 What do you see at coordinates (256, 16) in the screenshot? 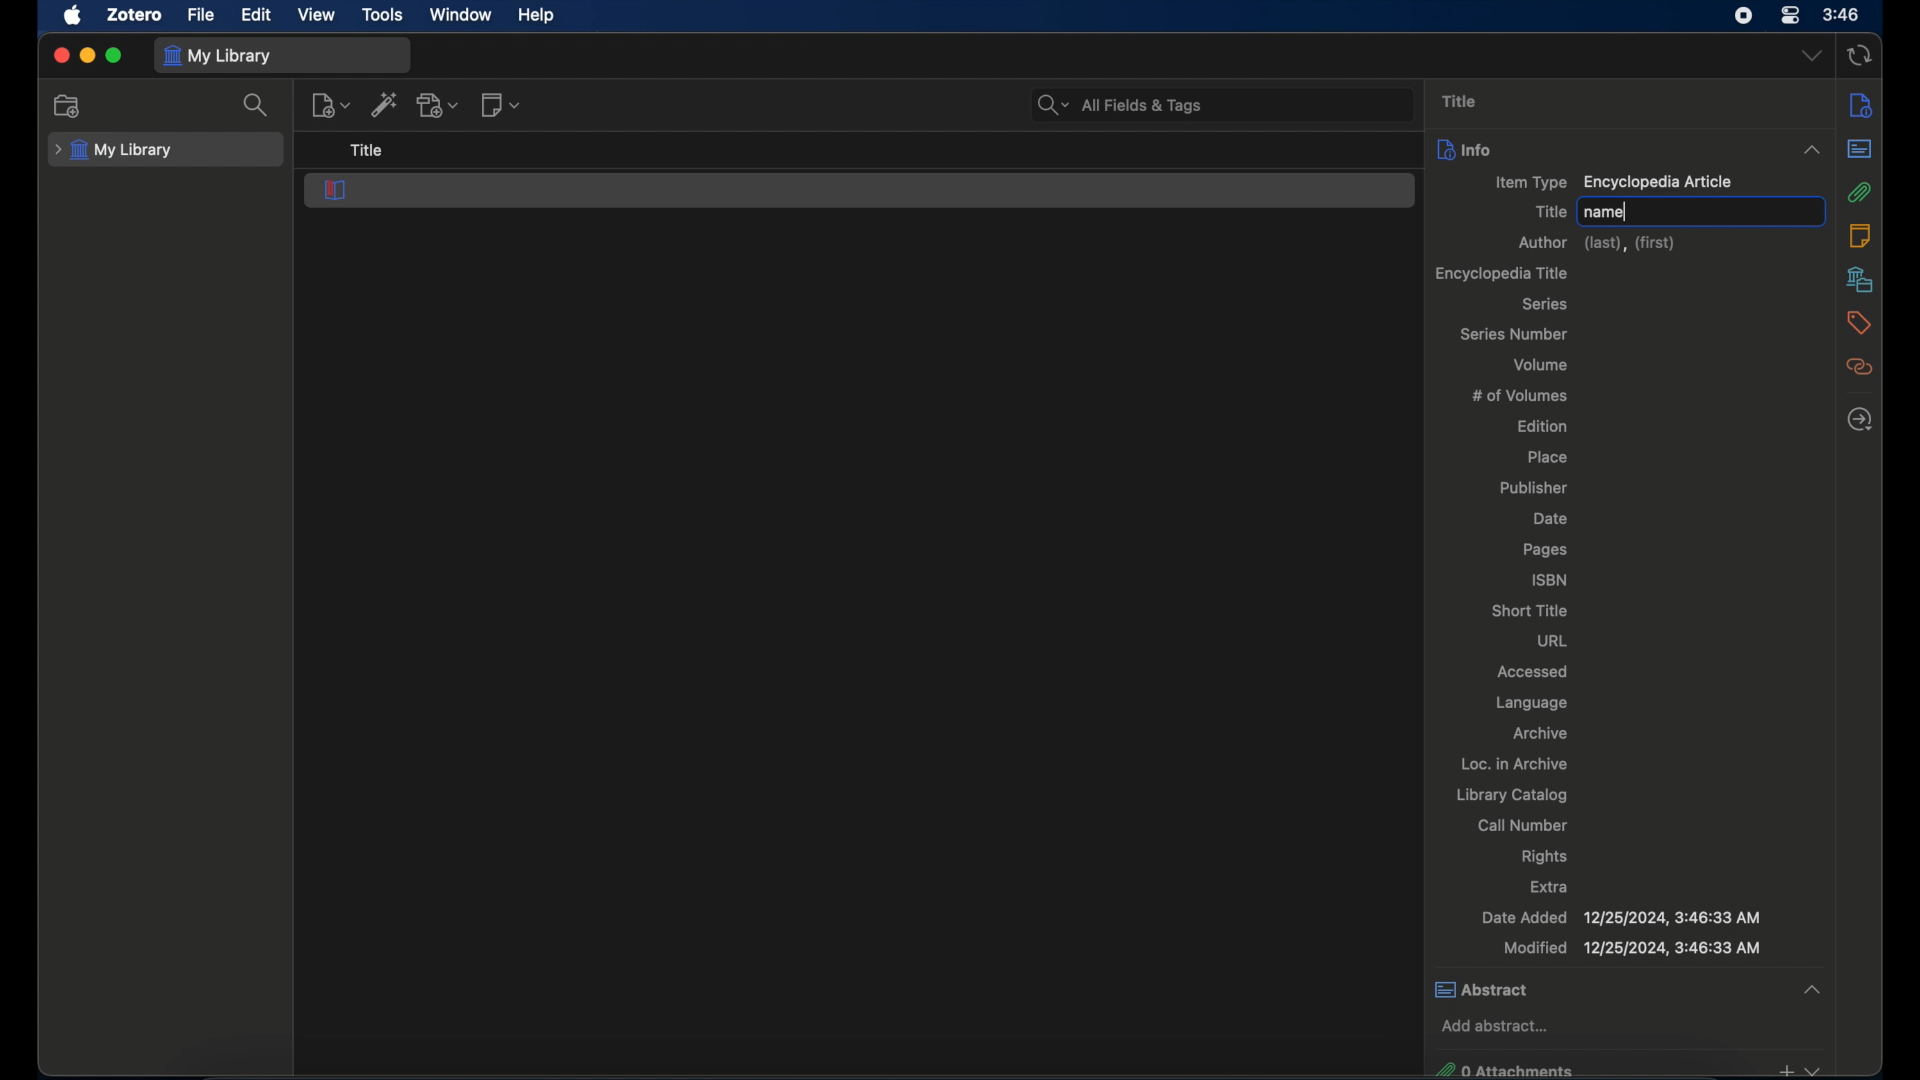
I see `edit` at bounding box center [256, 16].